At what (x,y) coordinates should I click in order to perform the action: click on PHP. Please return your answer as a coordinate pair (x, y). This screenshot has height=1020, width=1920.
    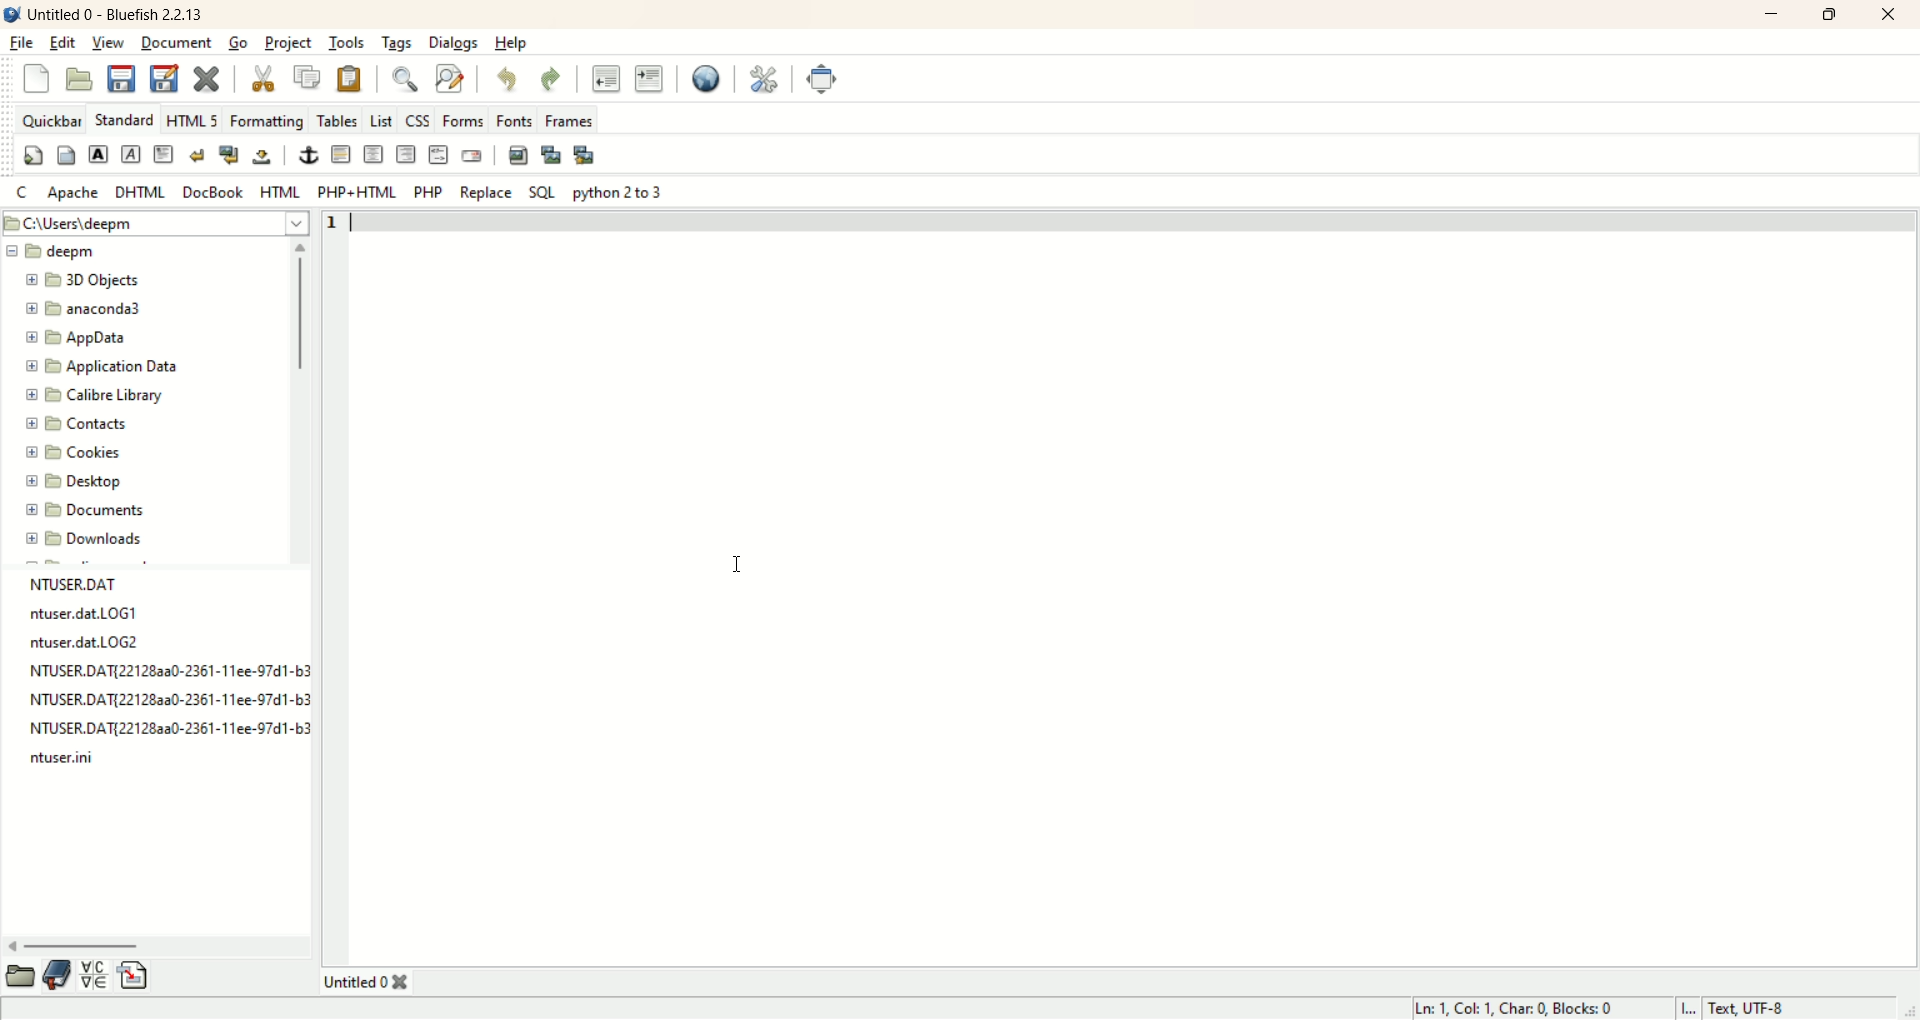
    Looking at the image, I should click on (430, 193).